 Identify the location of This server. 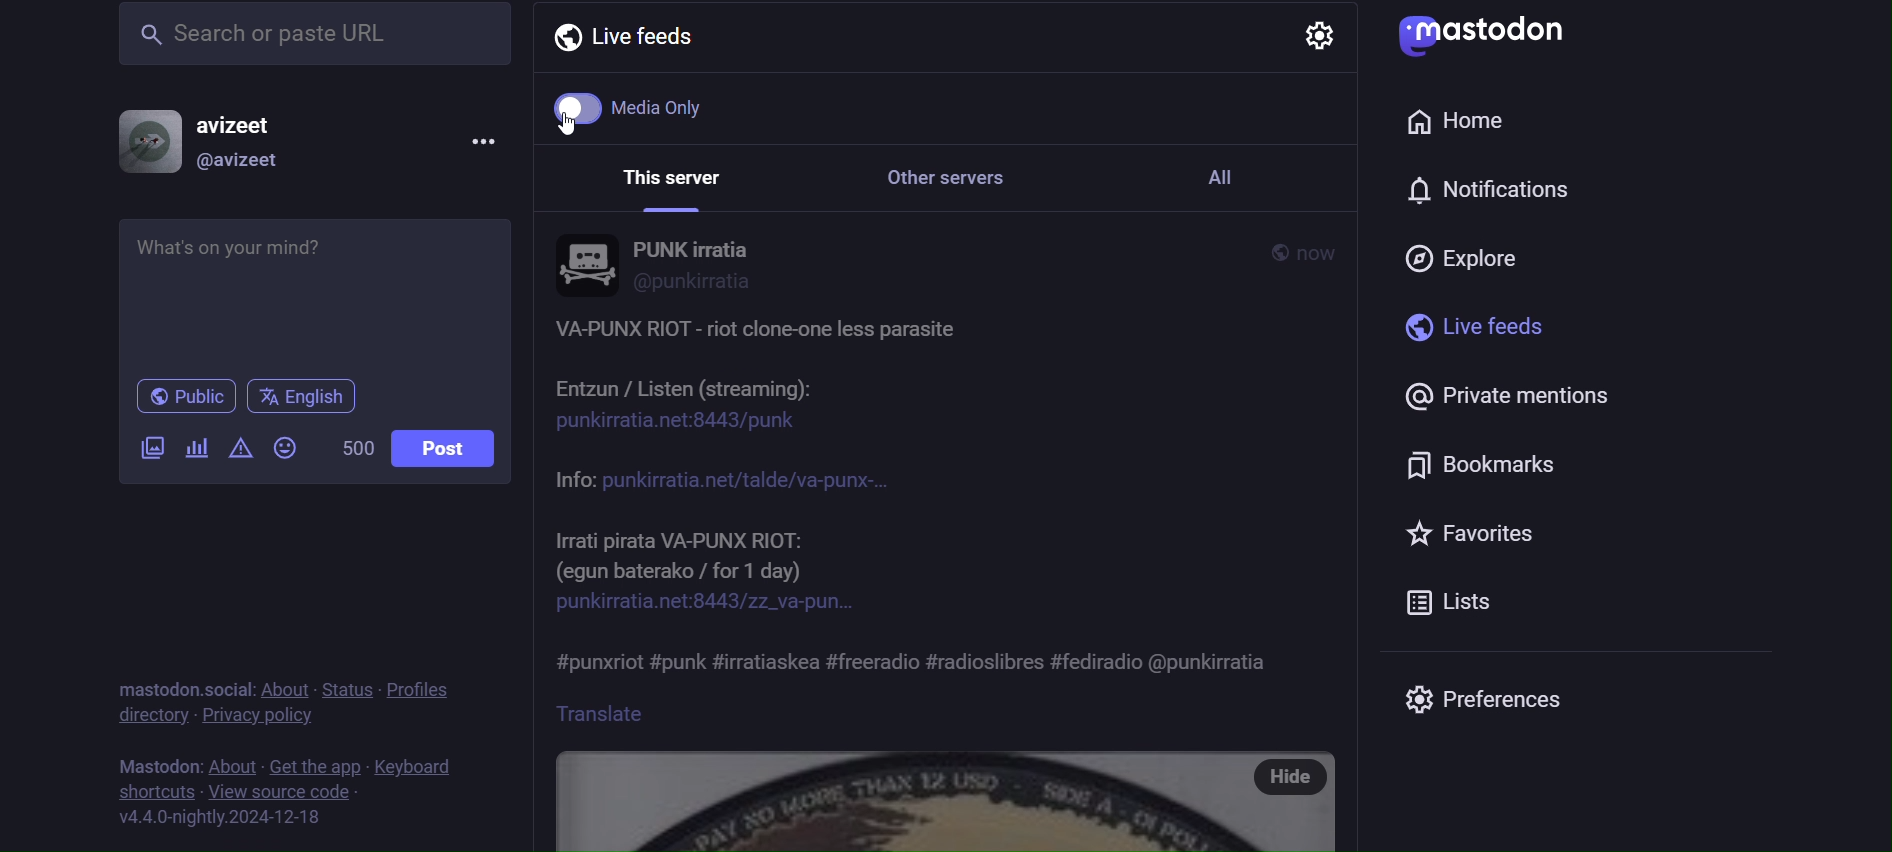
(677, 175).